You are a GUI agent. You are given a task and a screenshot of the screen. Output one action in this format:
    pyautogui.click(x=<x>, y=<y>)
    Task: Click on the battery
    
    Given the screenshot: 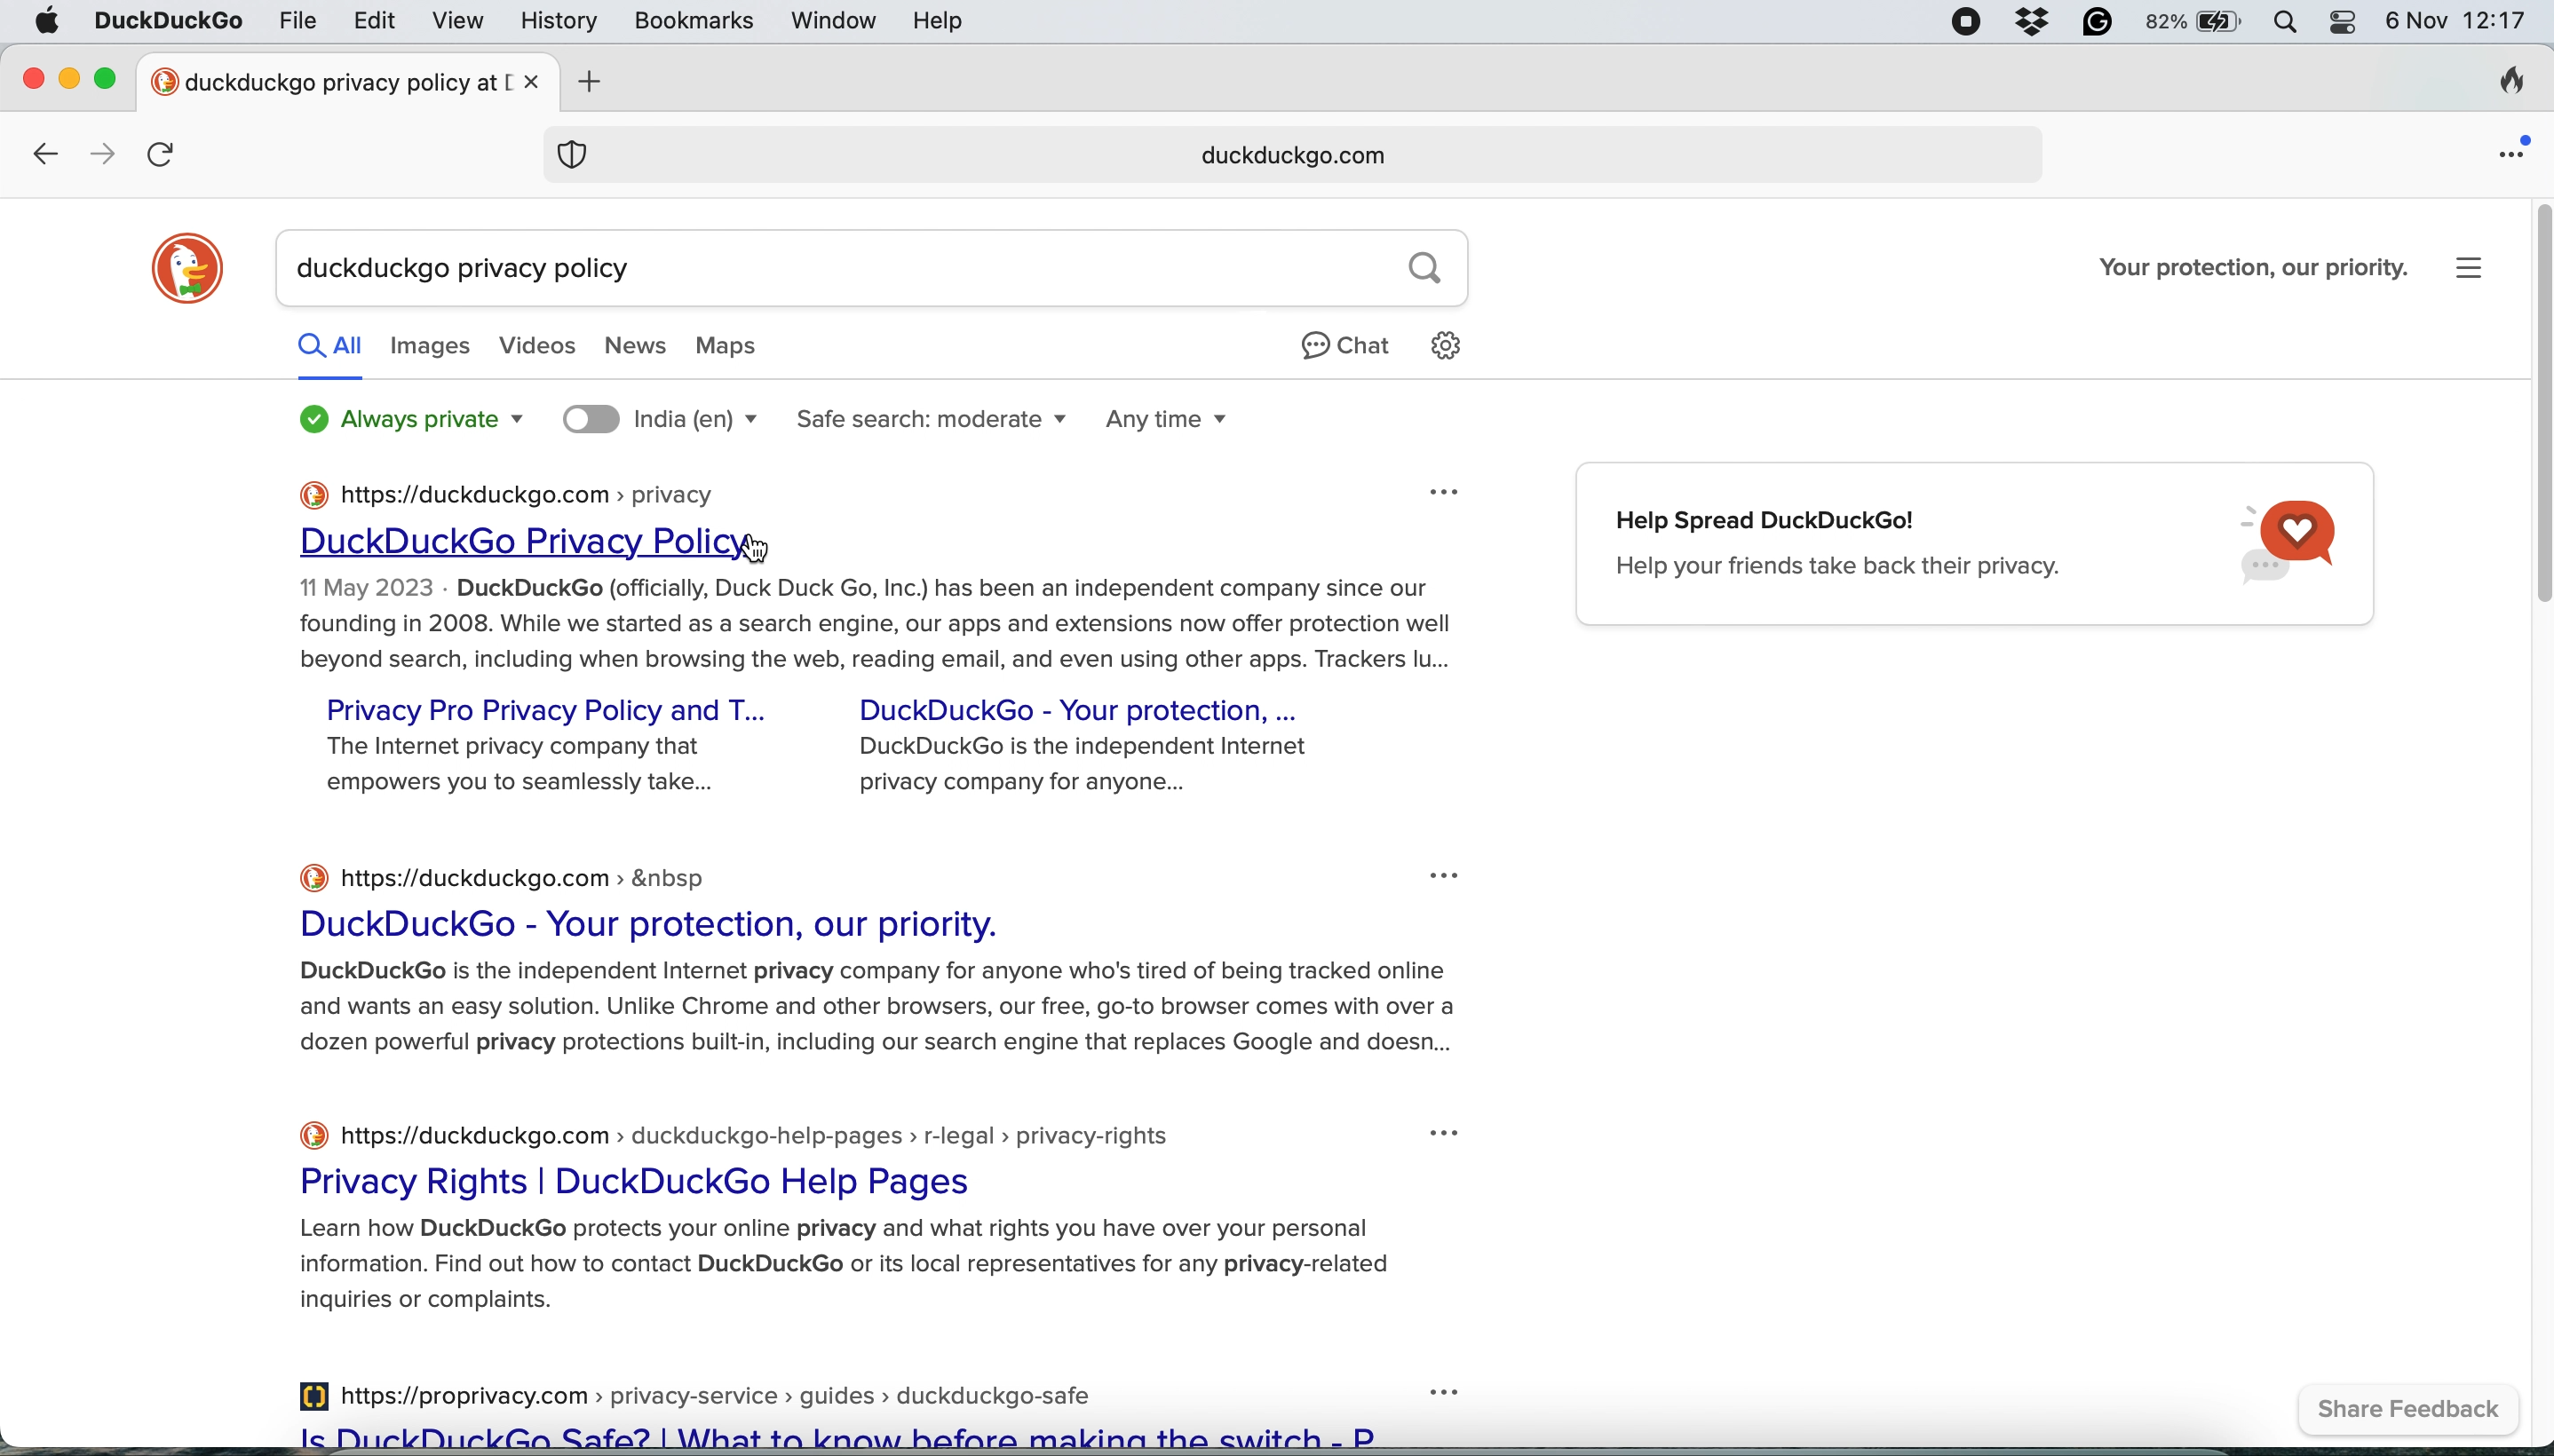 What is the action you would take?
    pyautogui.click(x=2192, y=21)
    